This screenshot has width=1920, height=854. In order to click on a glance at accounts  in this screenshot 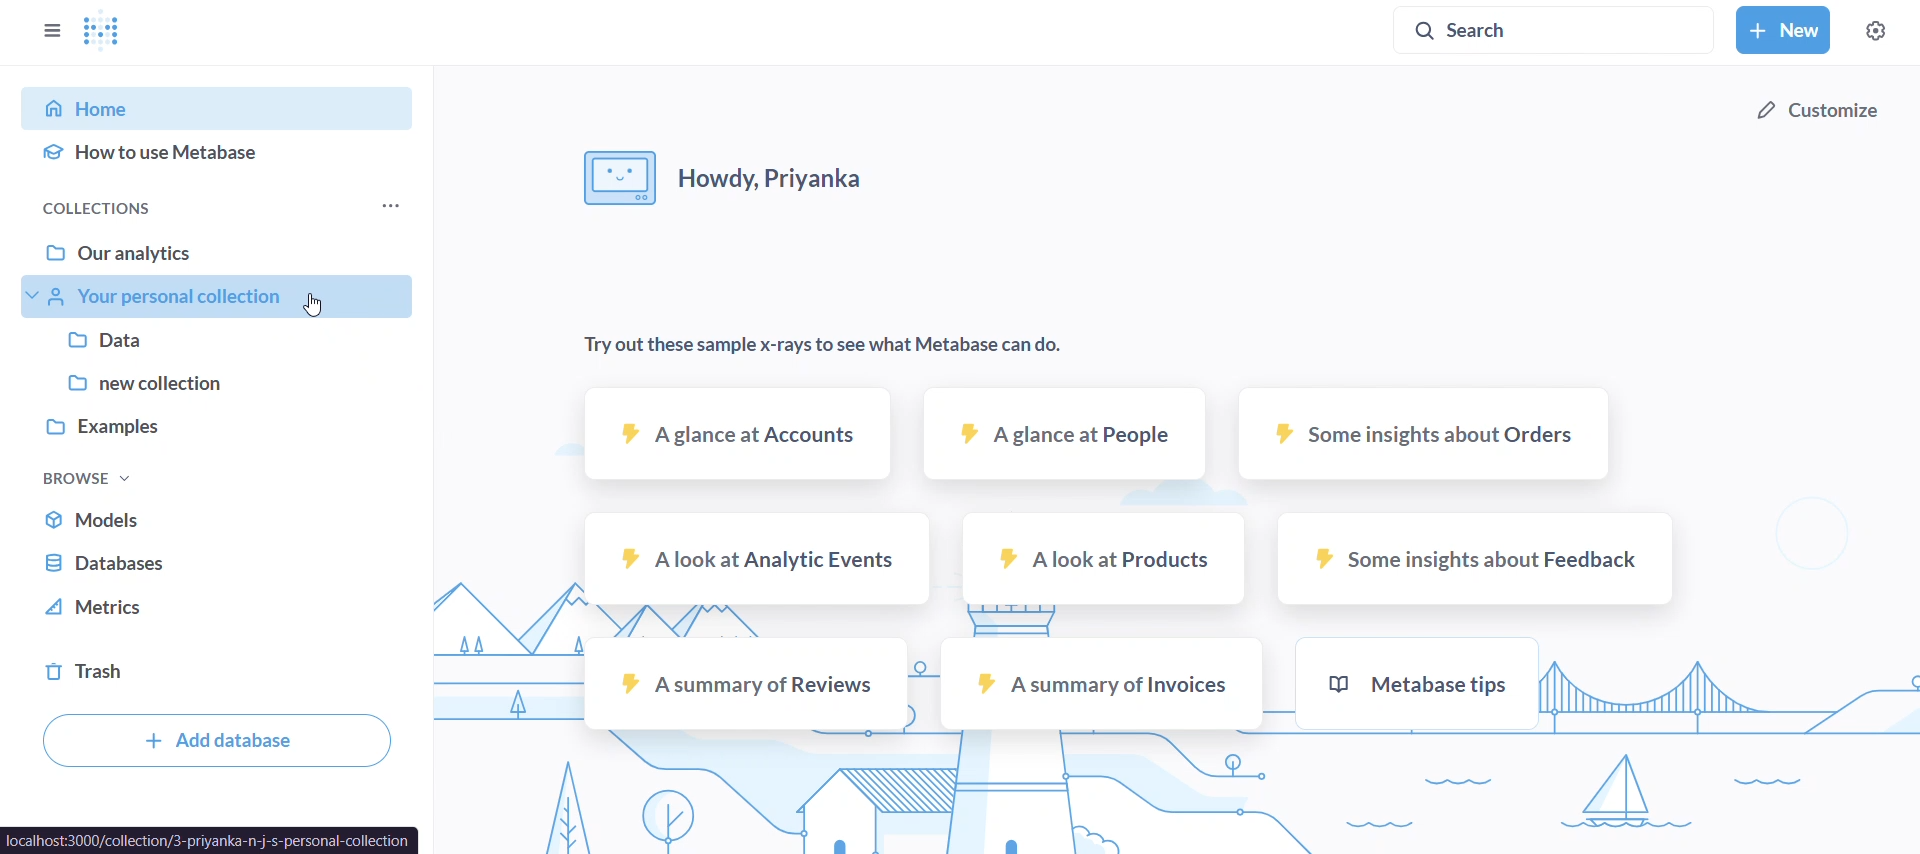, I will do `click(739, 433)`.